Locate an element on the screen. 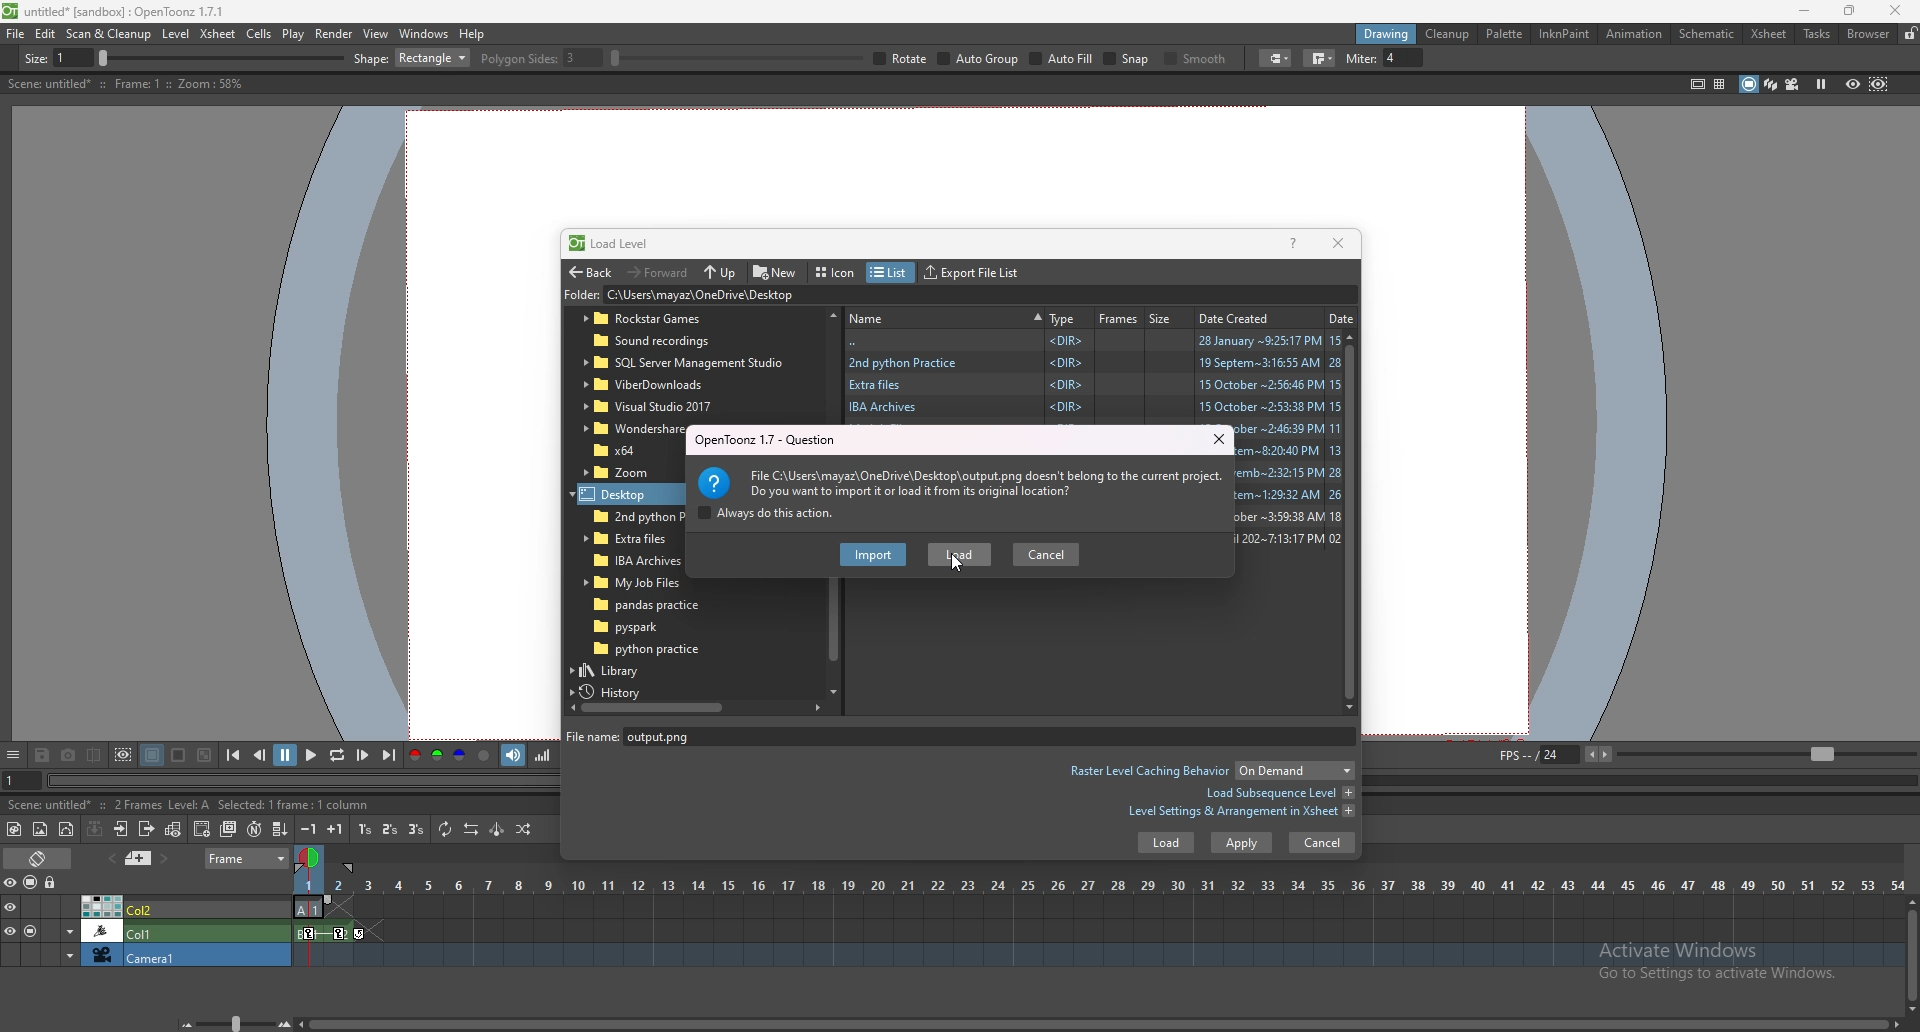  checkered background is located at coordinates (203, 756).